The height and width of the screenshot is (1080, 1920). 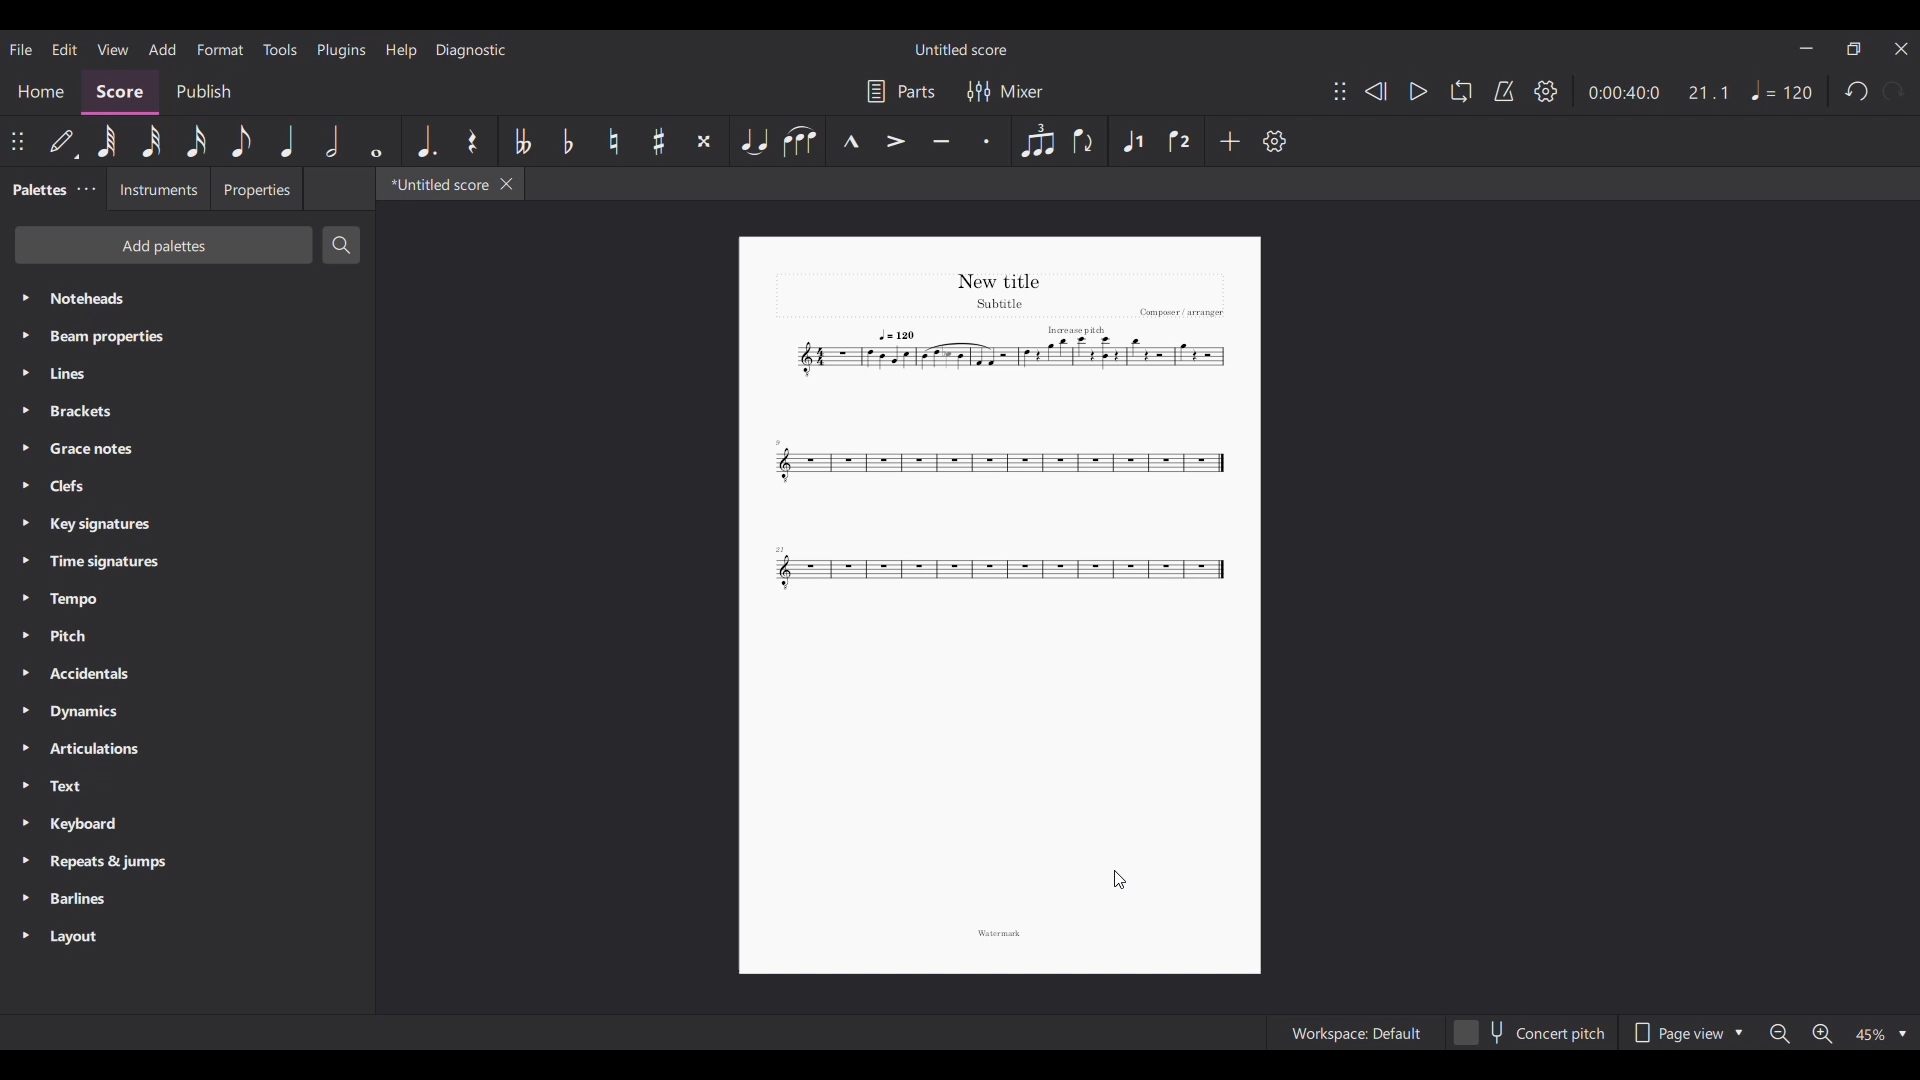 What do you see at coordinates (188, 862) in the screenshot?
I see `Repeats & jumps` at bounding box center [188, 862].